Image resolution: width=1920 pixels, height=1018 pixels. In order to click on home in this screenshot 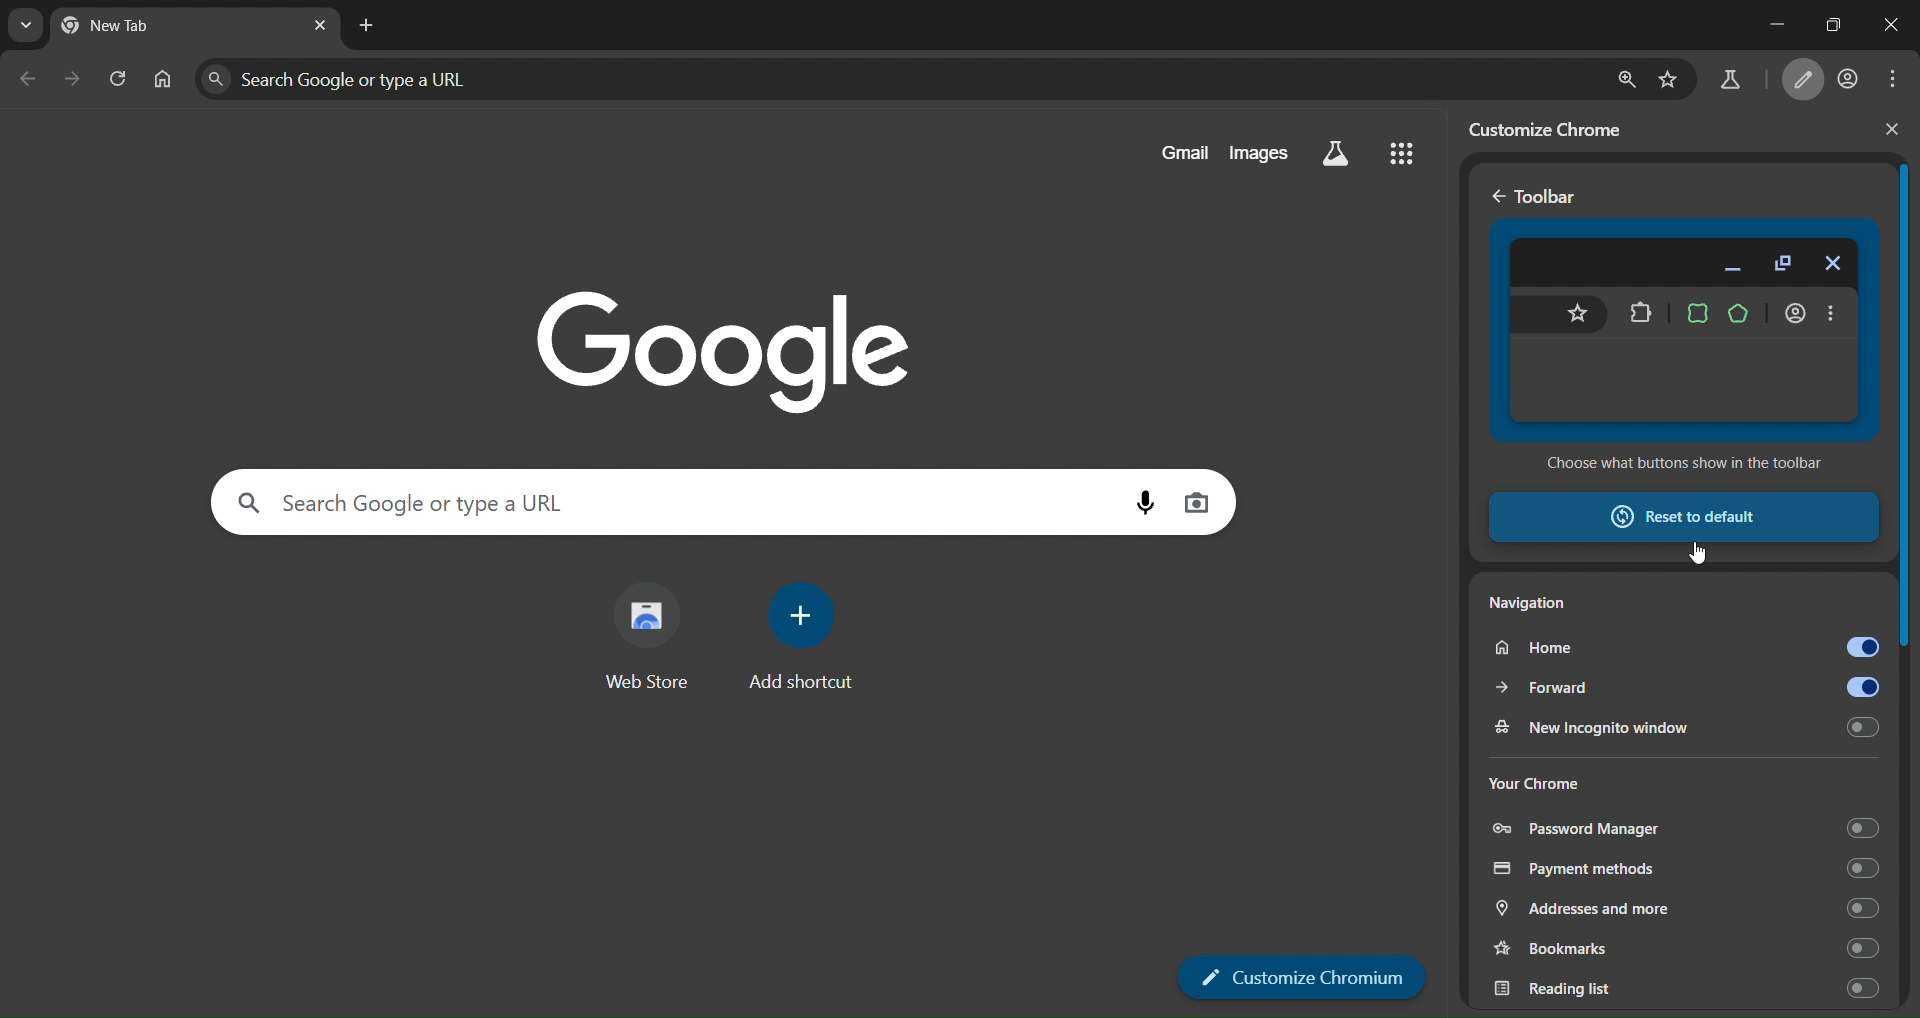, I will do `click(1676, 648)`.